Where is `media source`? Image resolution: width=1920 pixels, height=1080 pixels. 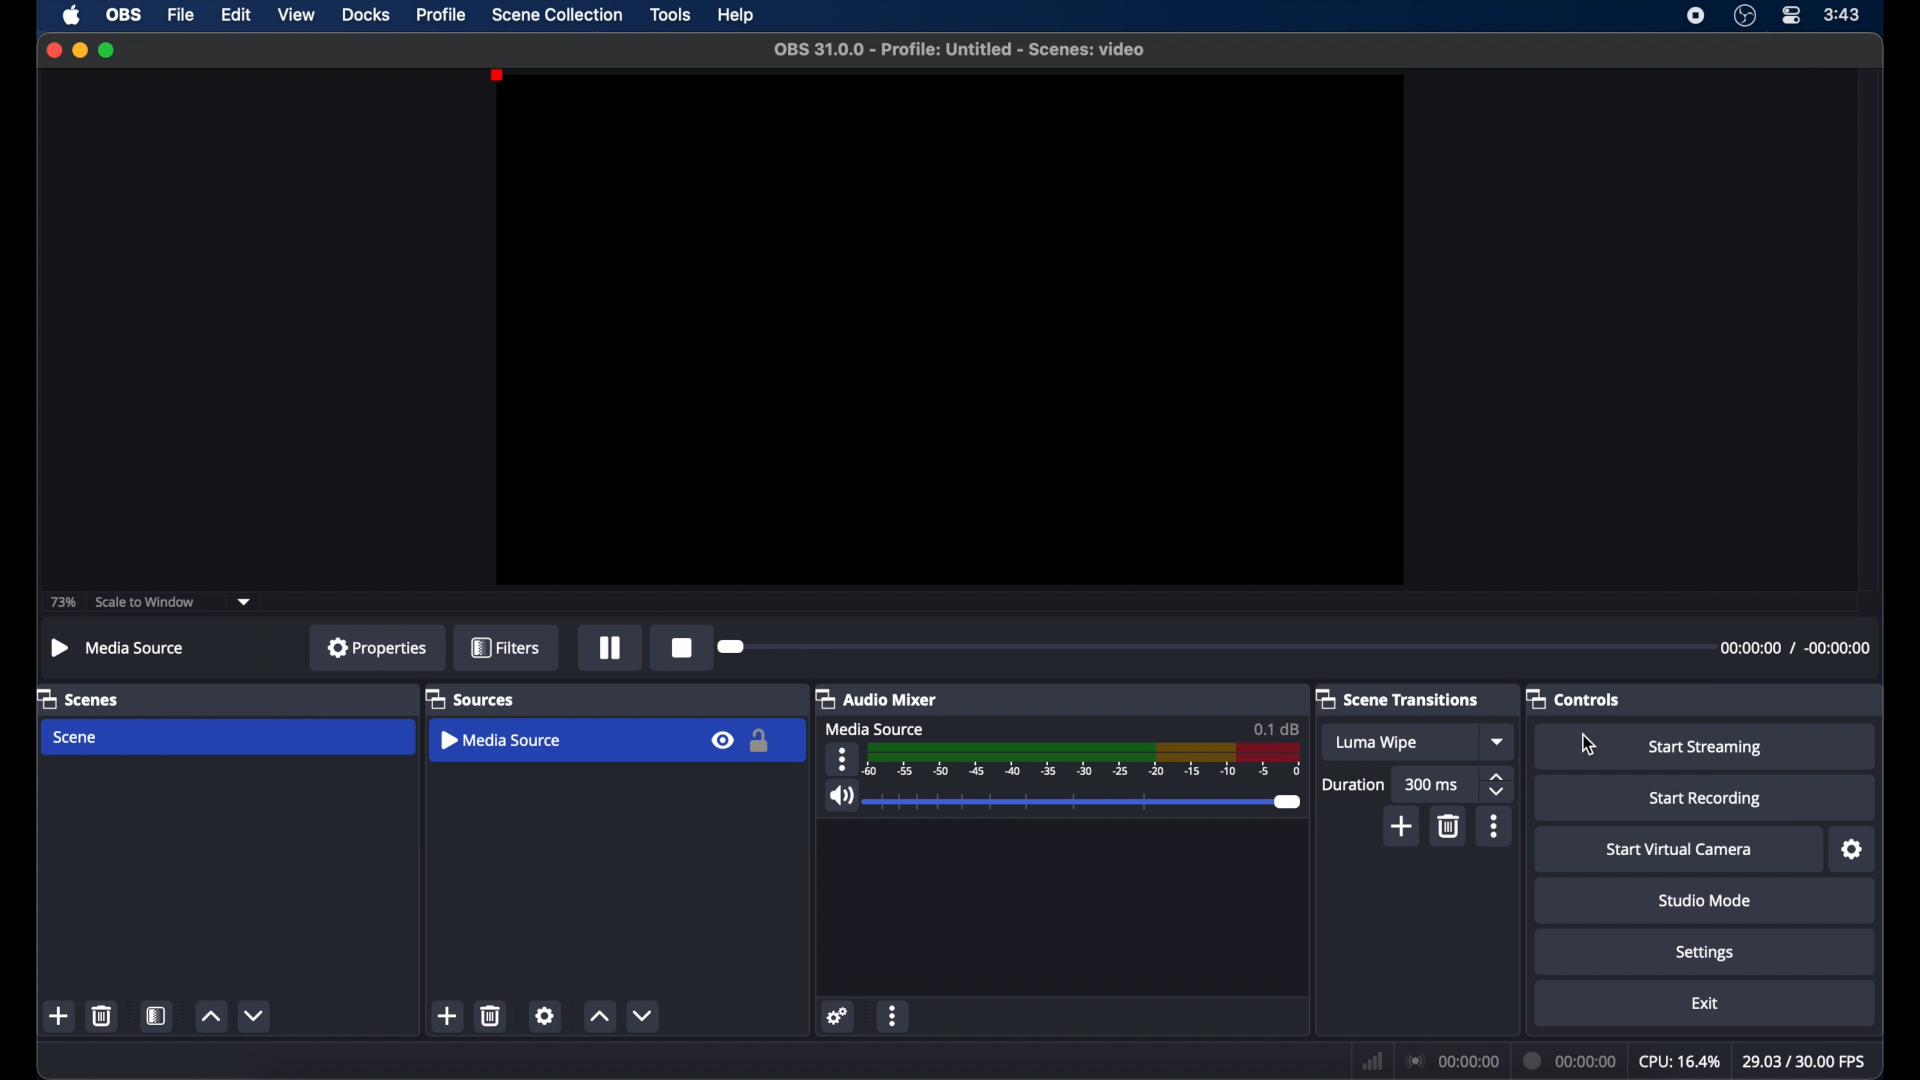 media source is located at coordinates (880, 728).